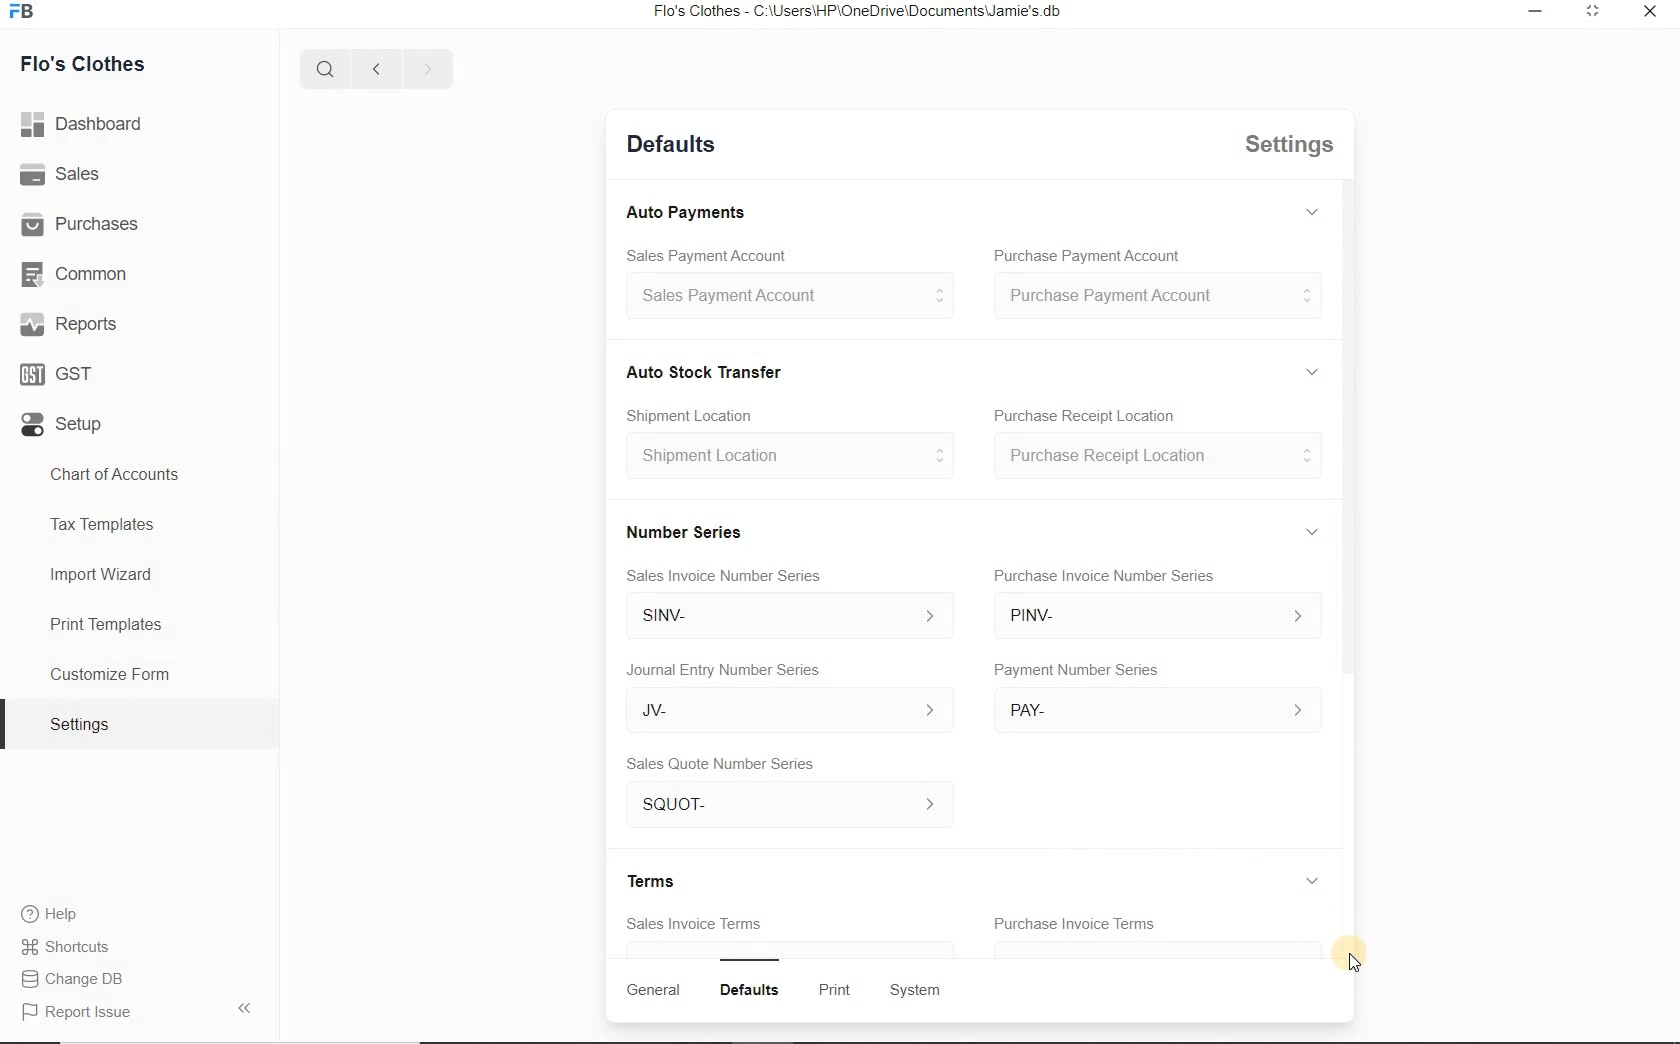 This screenshot has width=1680, height=1044. I want to click on Journal Entry Number Series, so click(723, 668).